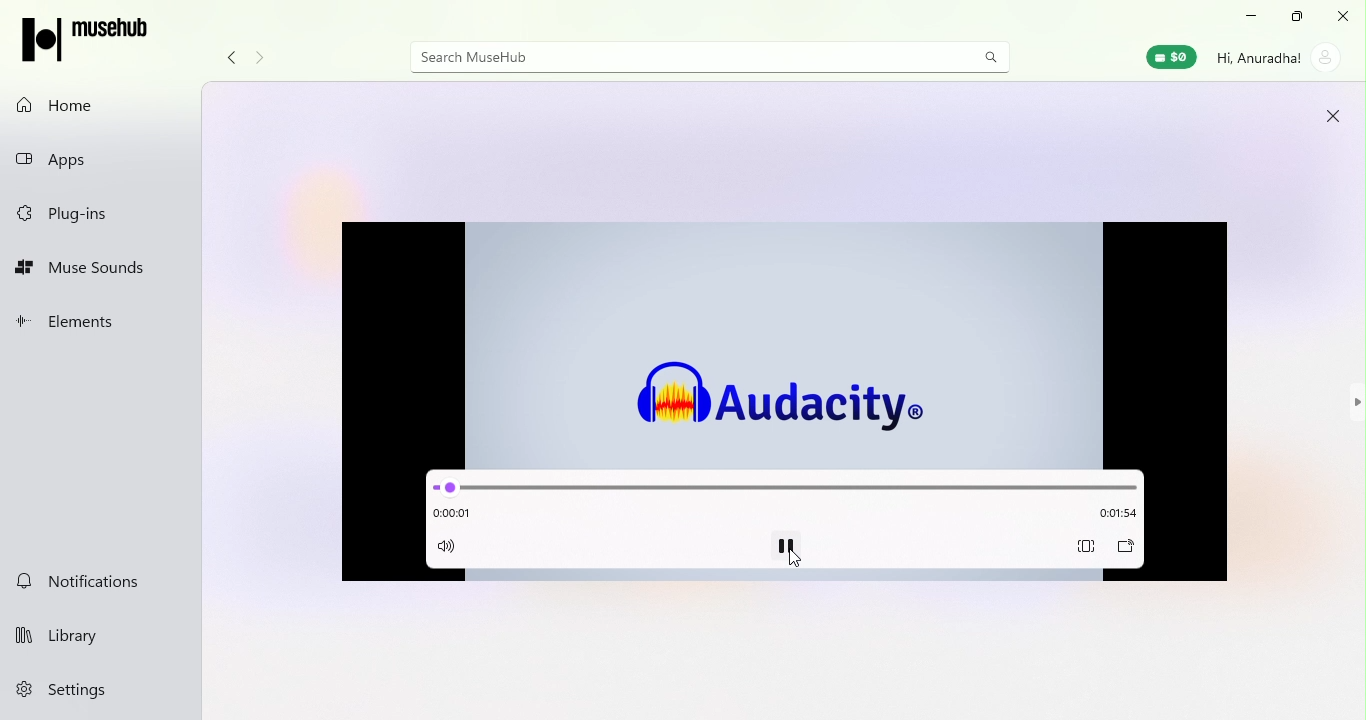 The image size is (1366, 720). Describe the element at coordinates (86, 42) in the screenshot. I see `Musehub icon` at that location.